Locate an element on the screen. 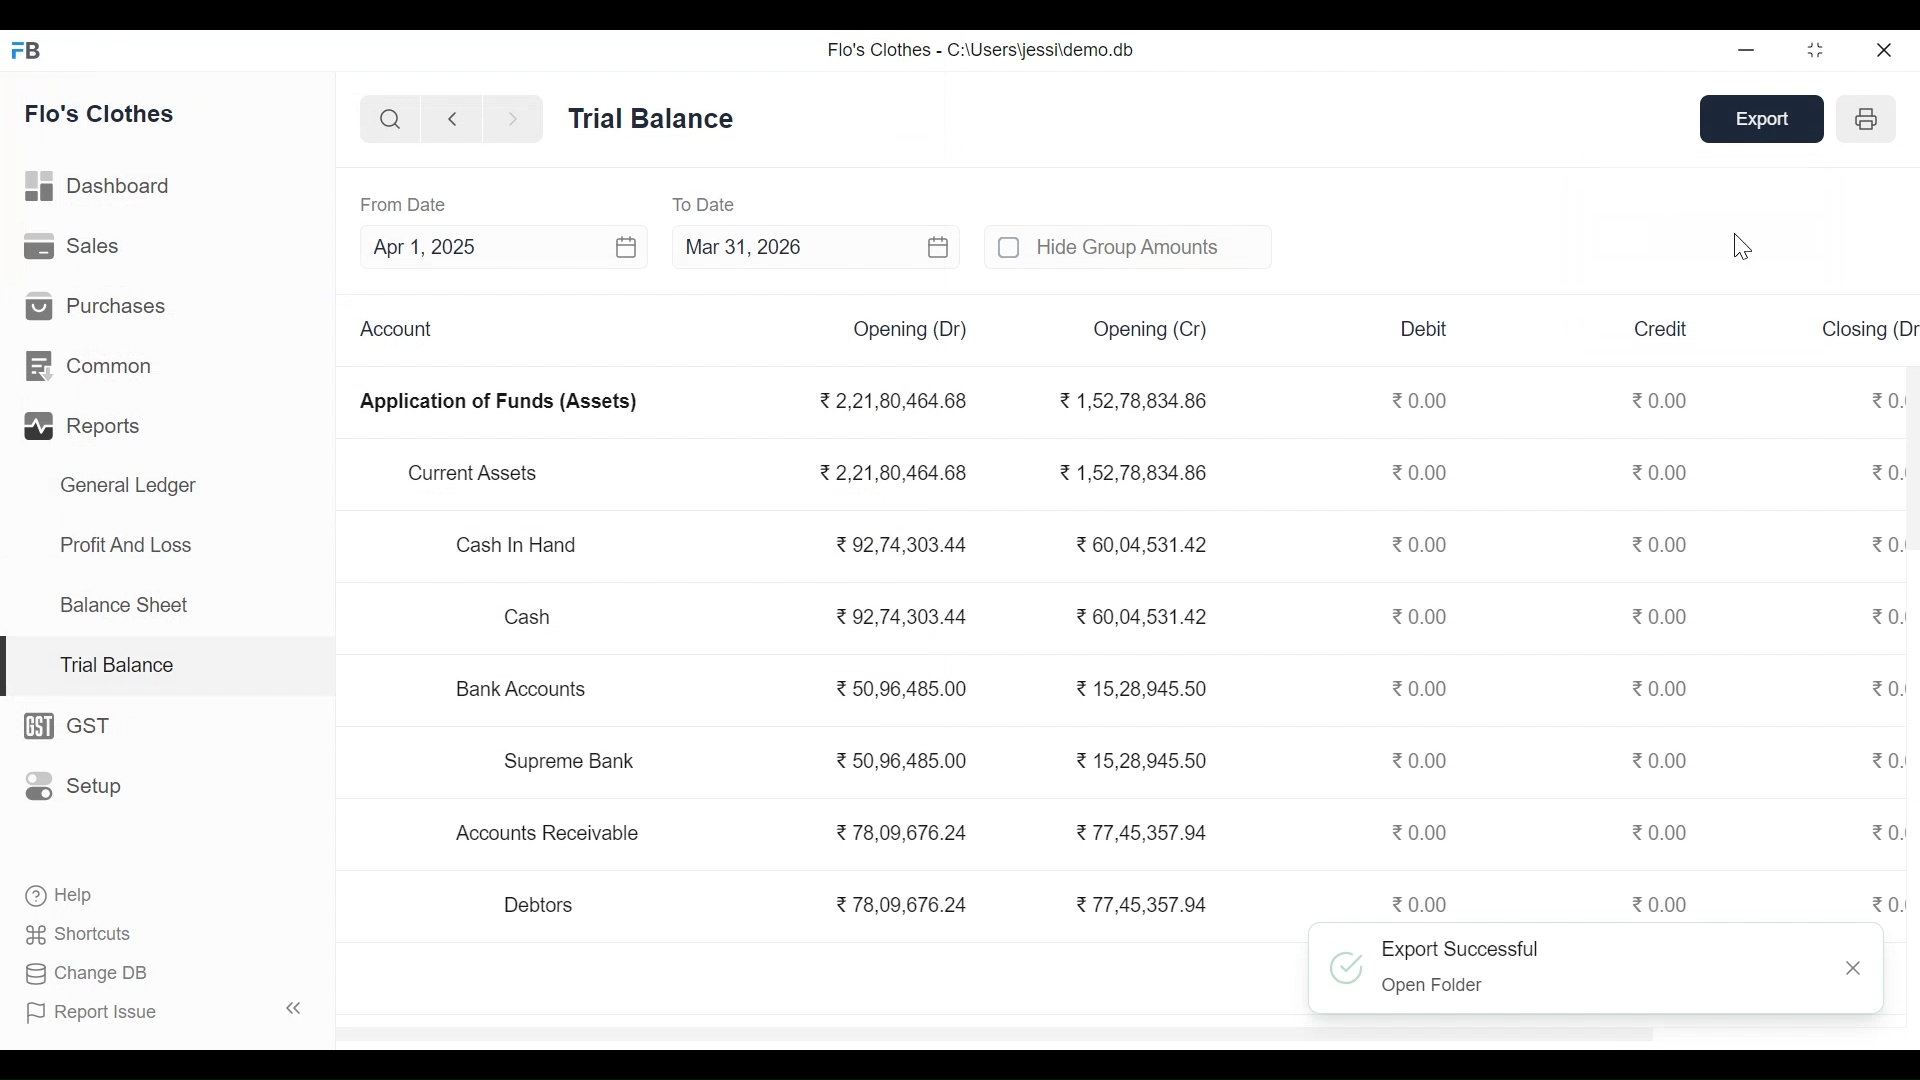 The image size is (1920, 1080). Search is located at coordinates (386, 118).